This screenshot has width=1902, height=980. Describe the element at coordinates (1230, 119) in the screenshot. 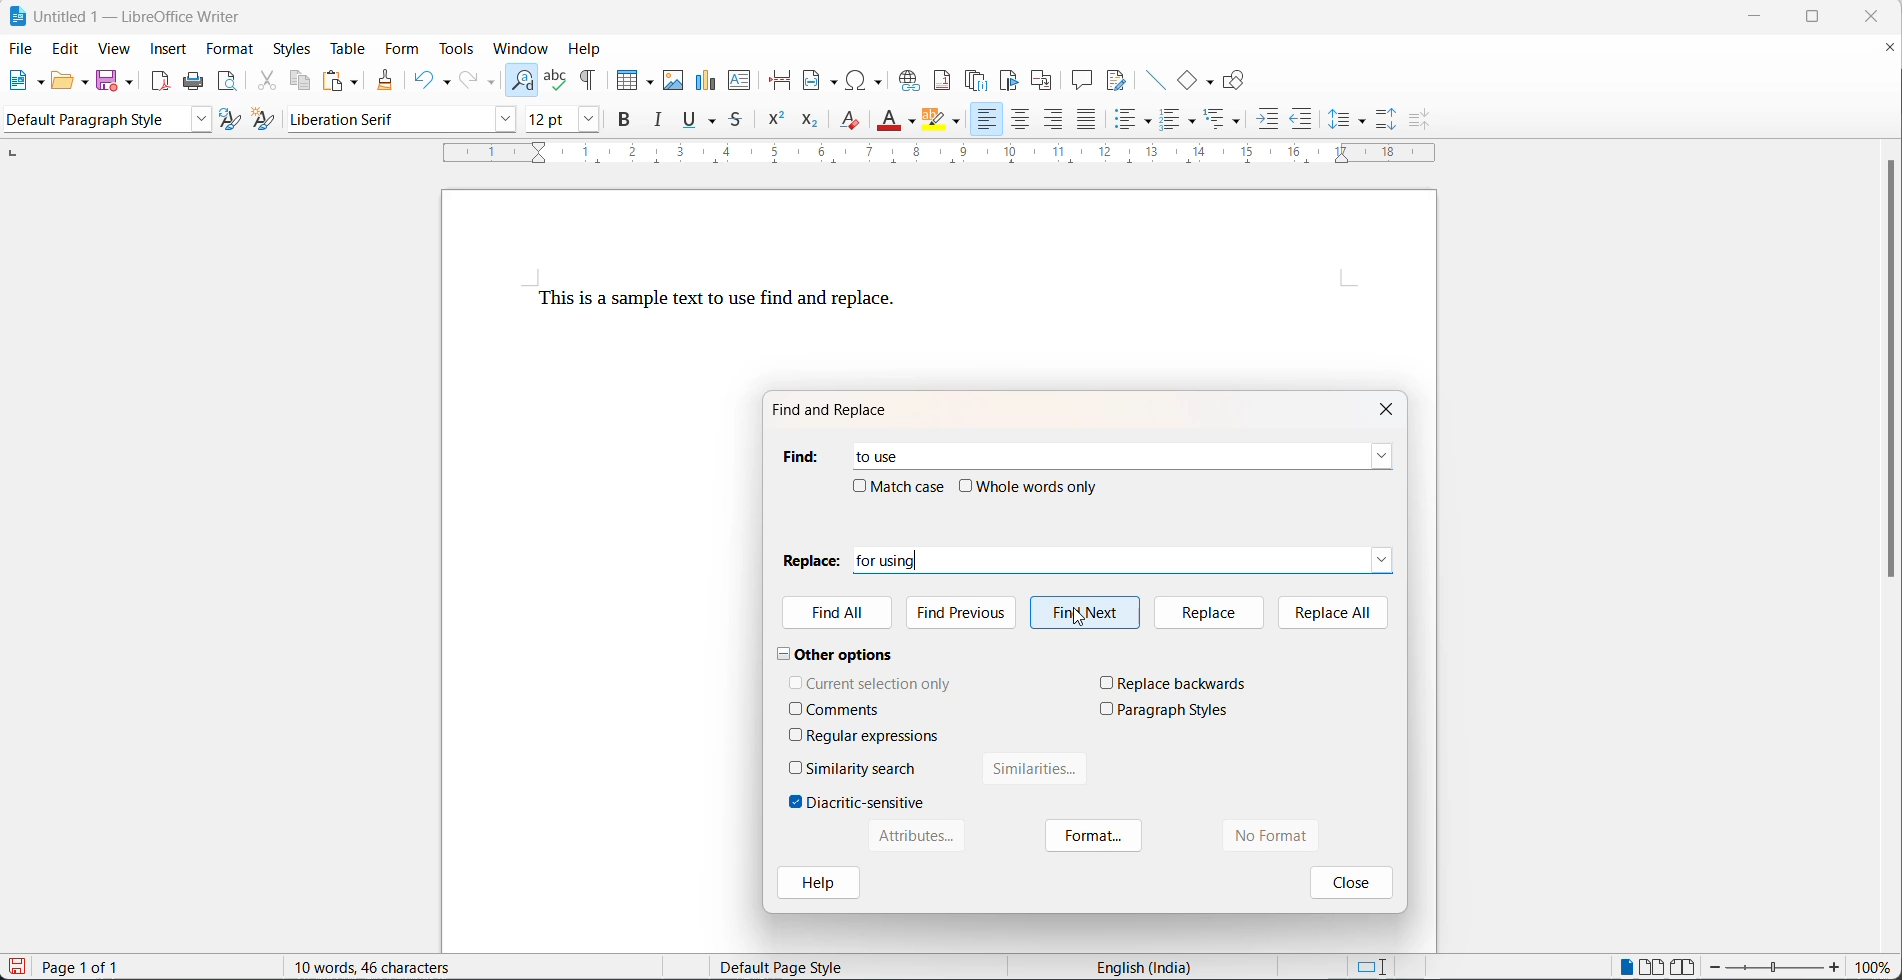

I see `select outline formatting` at that location.